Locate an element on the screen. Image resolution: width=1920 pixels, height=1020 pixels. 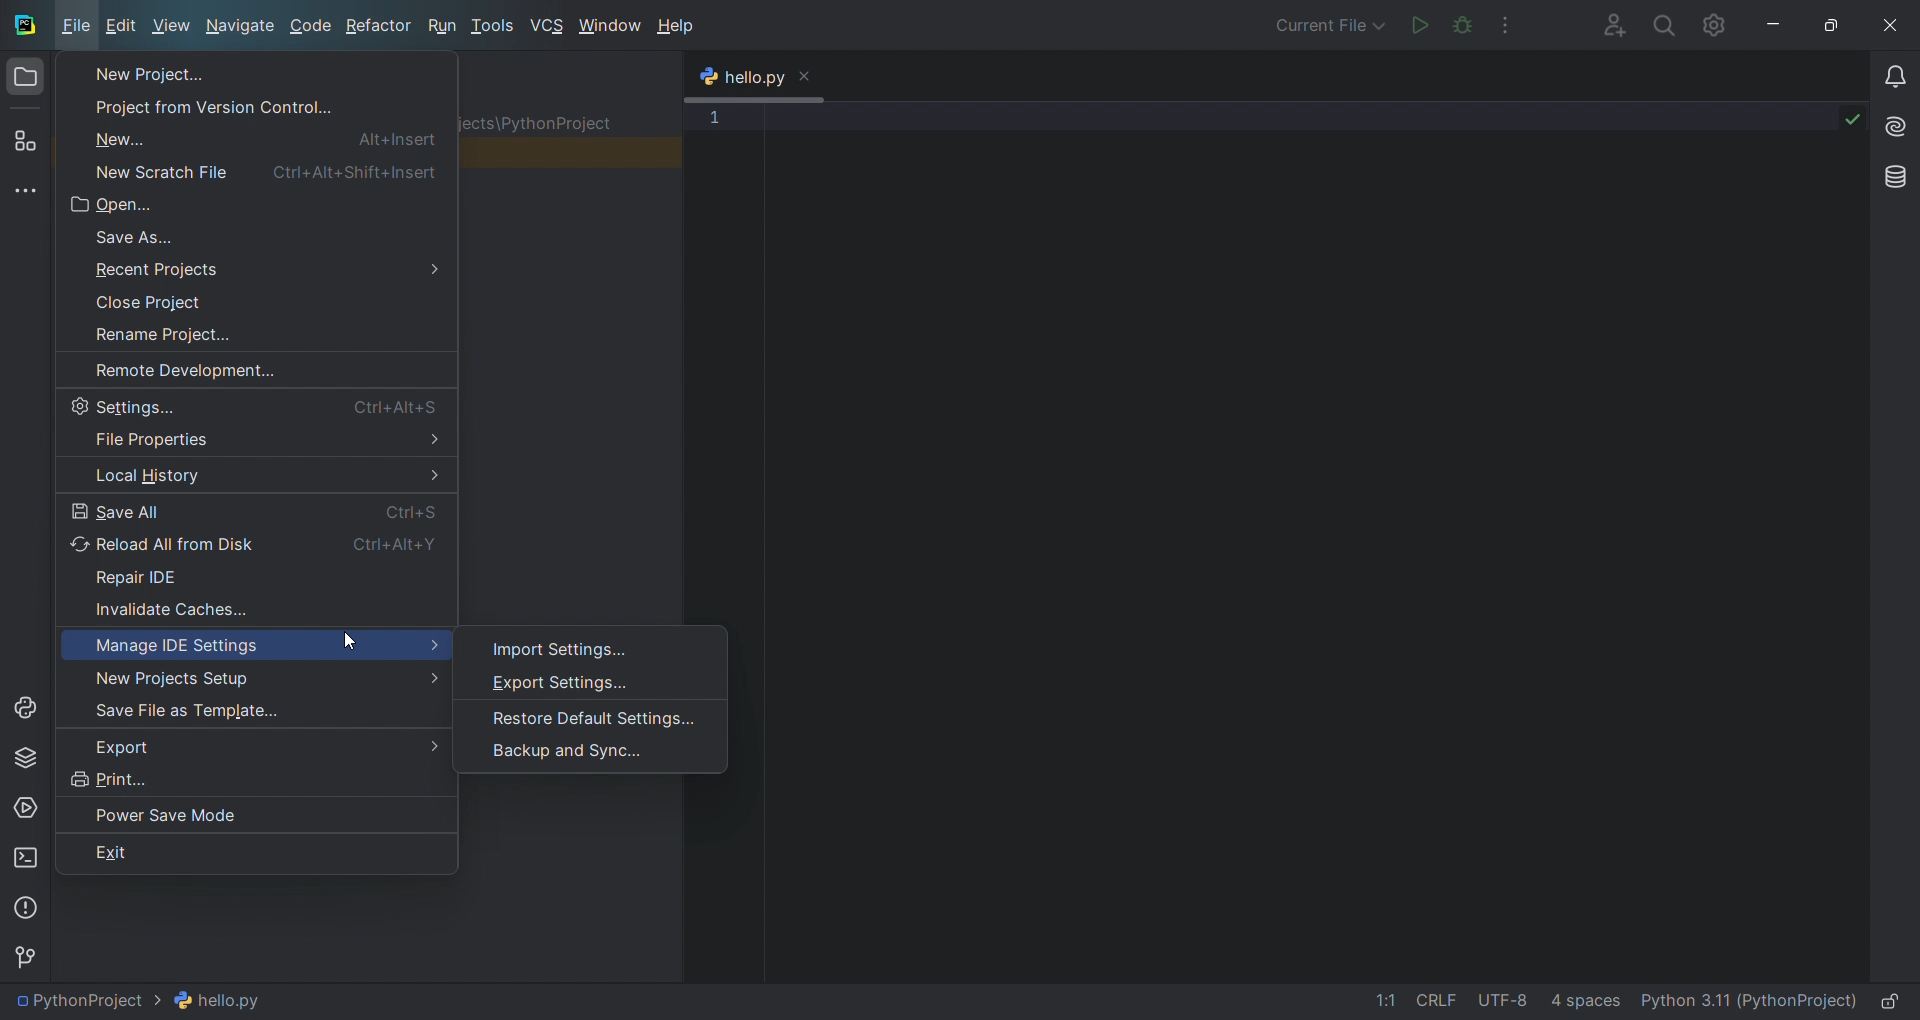
reload is located at coordinates (254, 544).